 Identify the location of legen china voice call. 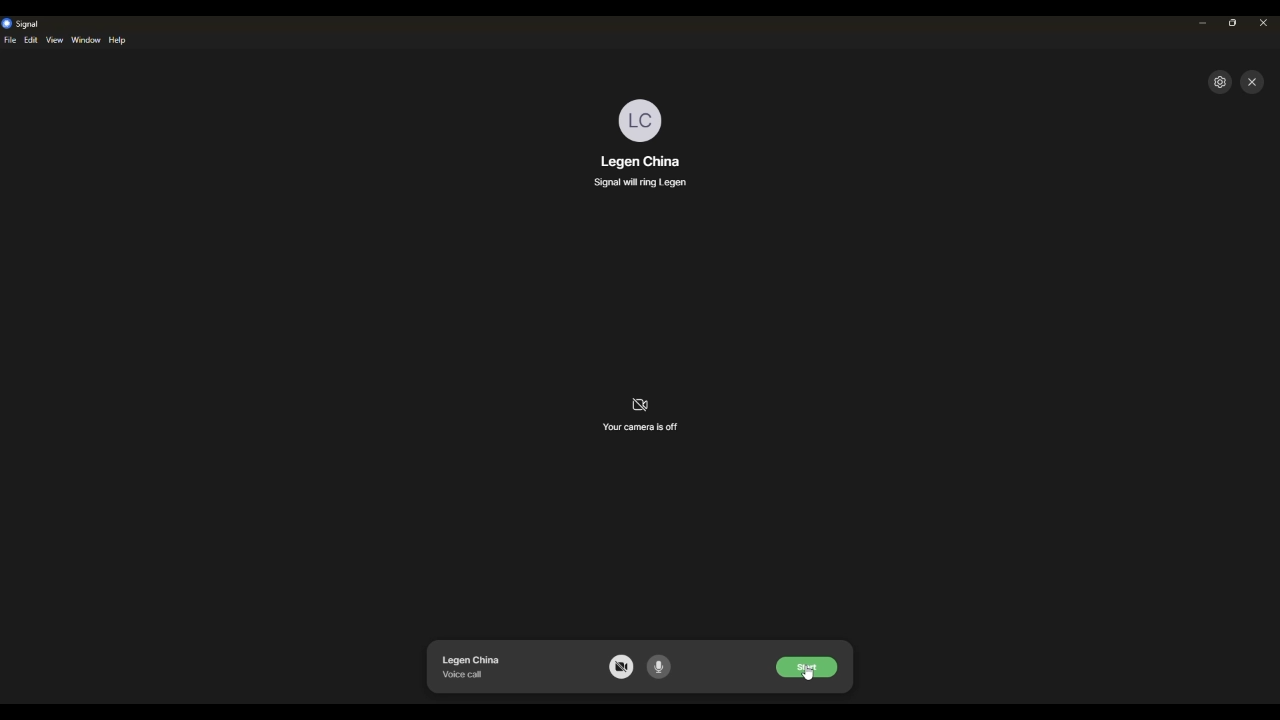
(472, 665).